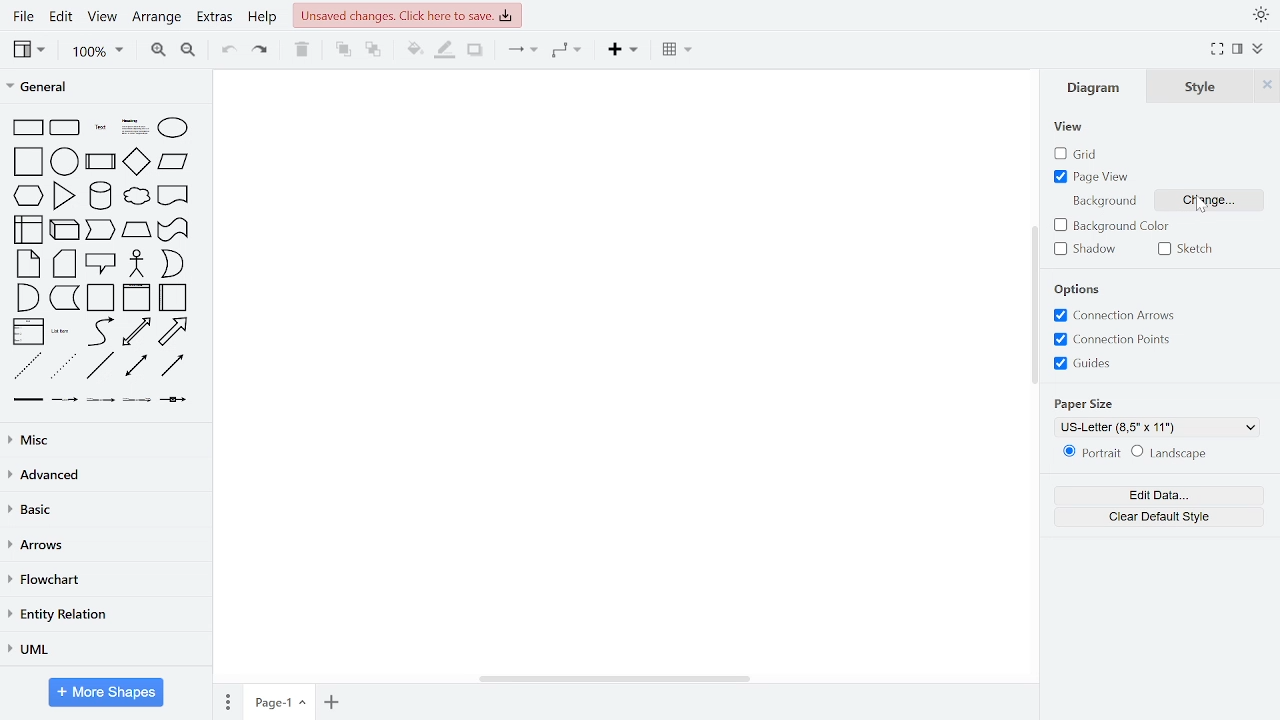  What do you see at coordinates (616, 678) in the screenshot?
I see `horizontal scrollbar` at bounding box center [616, 678].